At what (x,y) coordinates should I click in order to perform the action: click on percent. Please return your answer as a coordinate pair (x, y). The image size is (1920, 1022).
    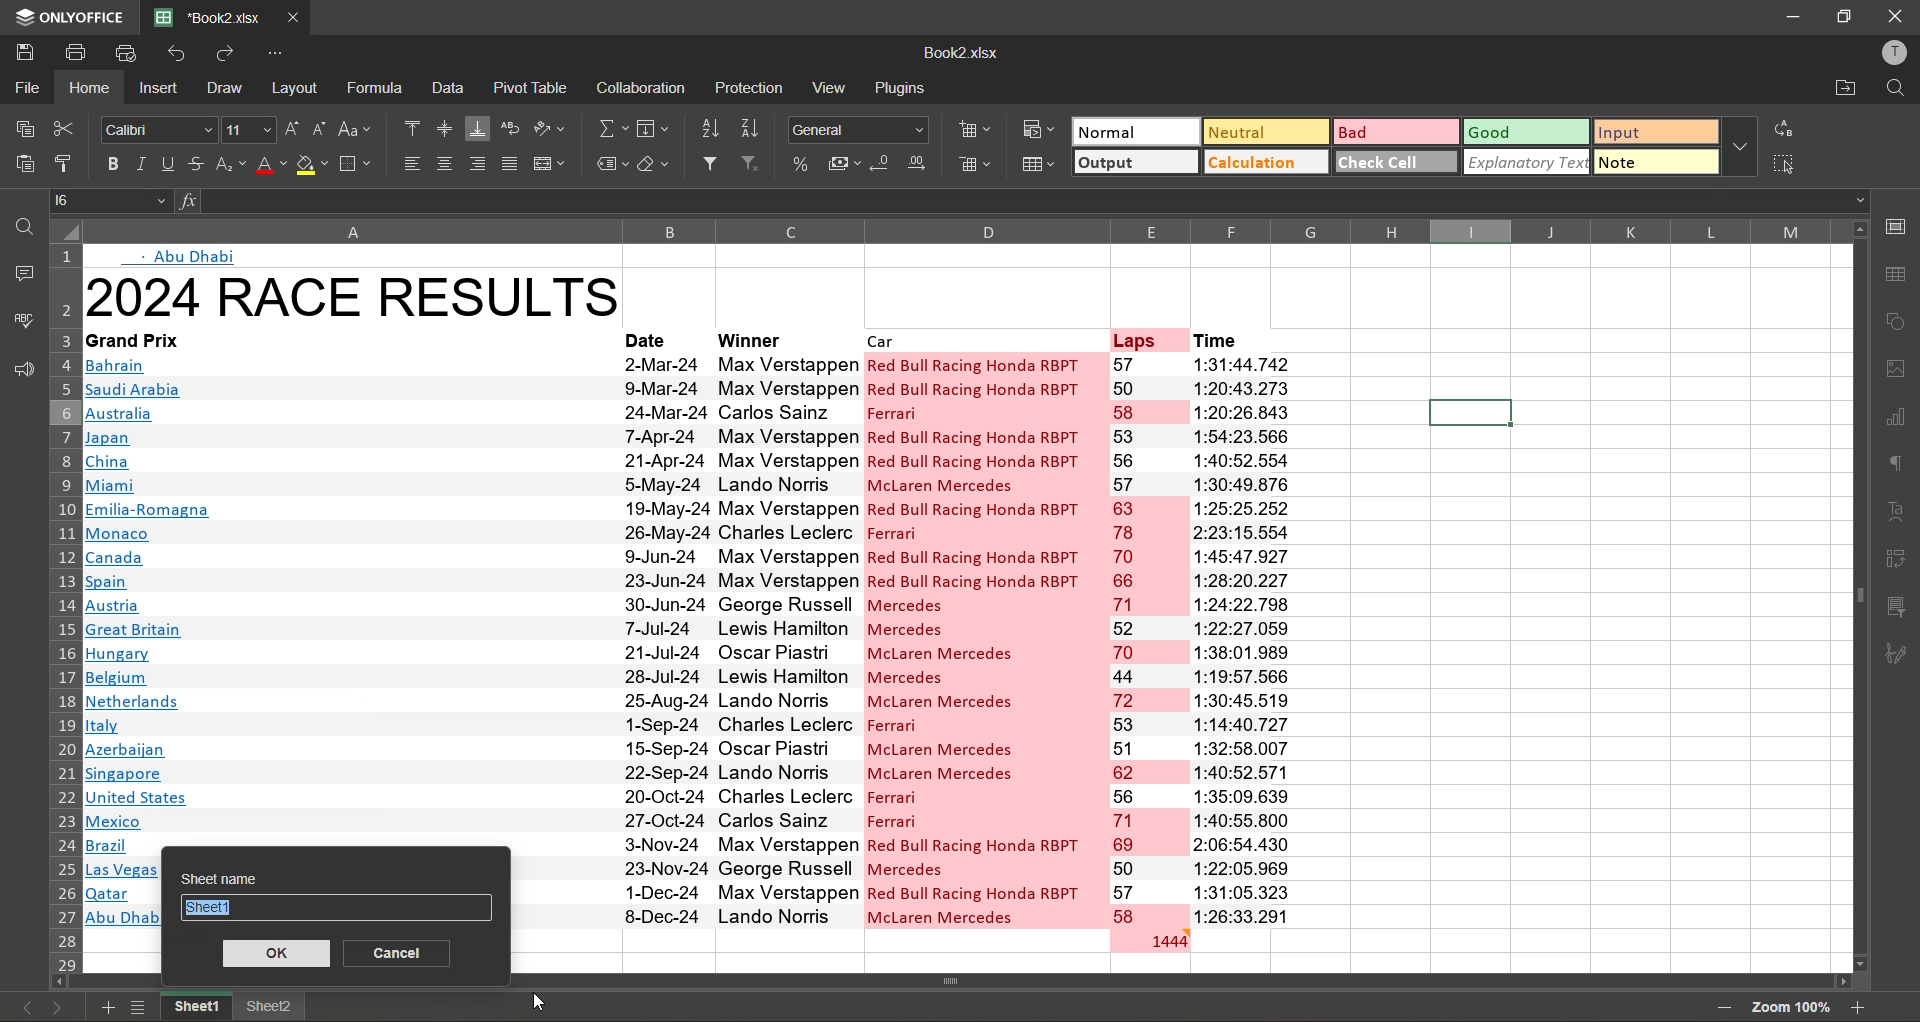
    Looking at the image, I should click on (798, 165).